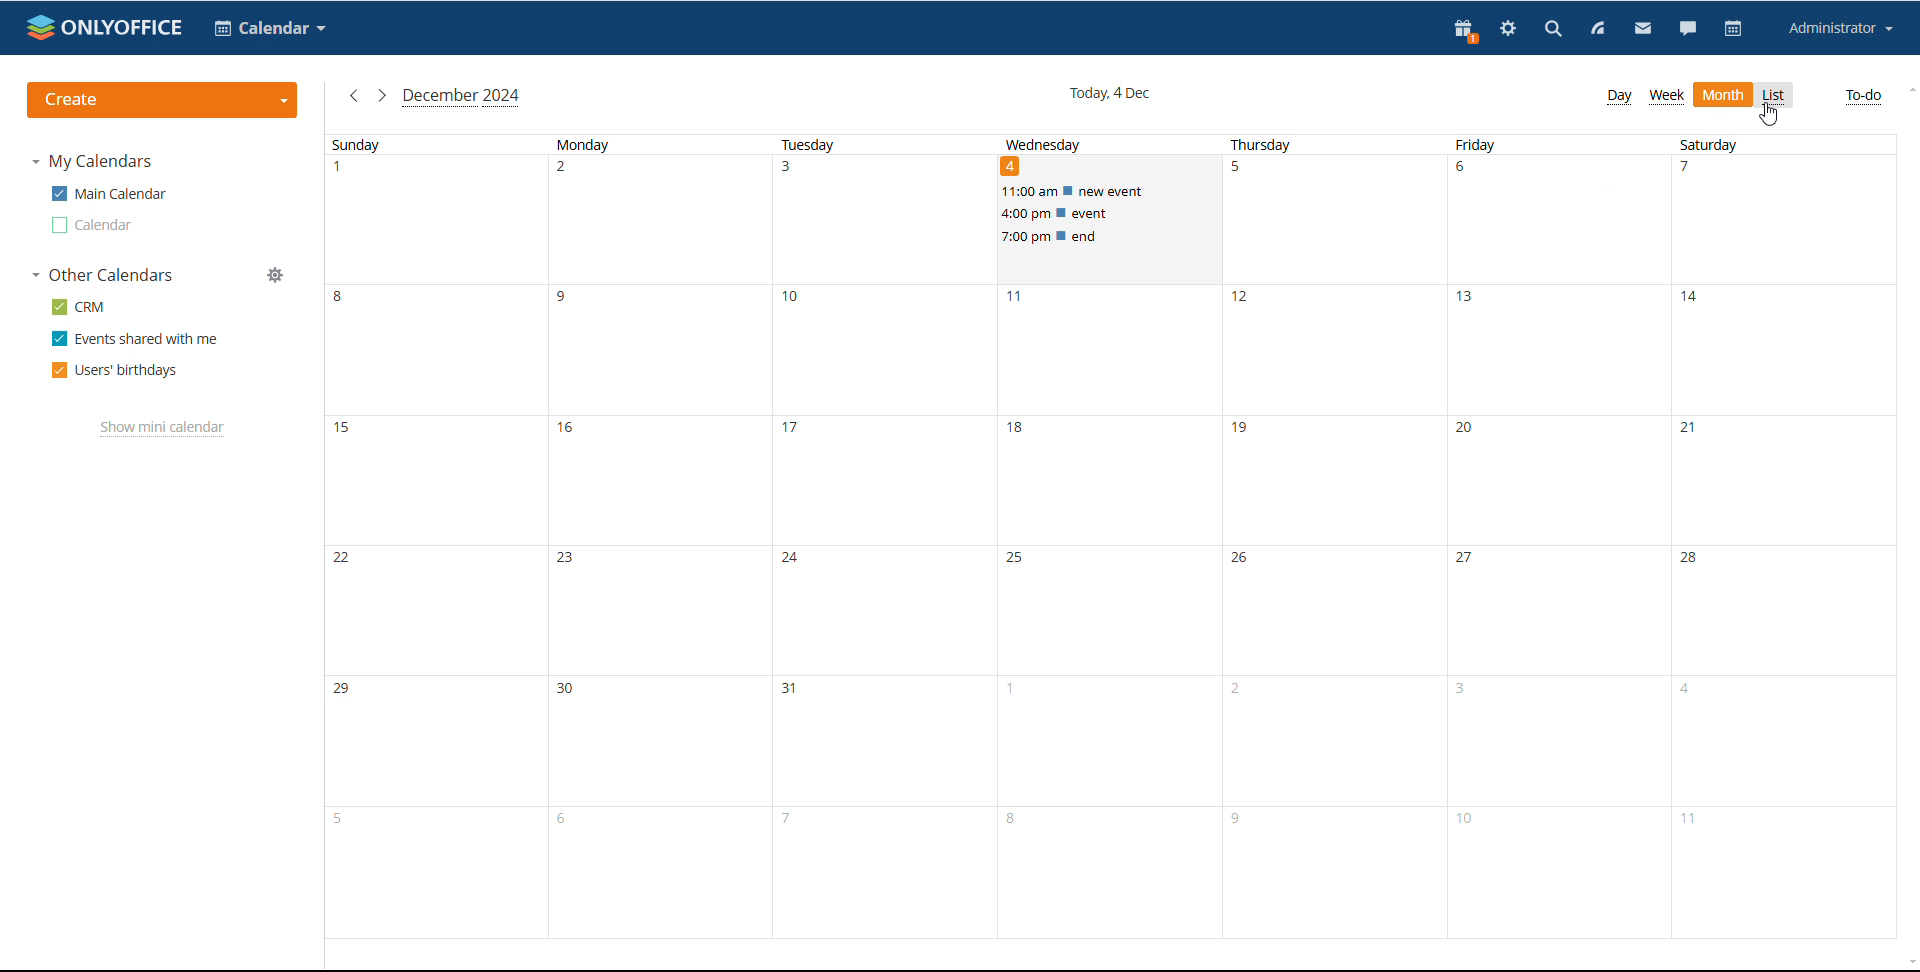 The width and height of the screenshot is (1920, 972). Describe the element at coordinates (1107, 92) in the screenshot. I see `current date` at that location.